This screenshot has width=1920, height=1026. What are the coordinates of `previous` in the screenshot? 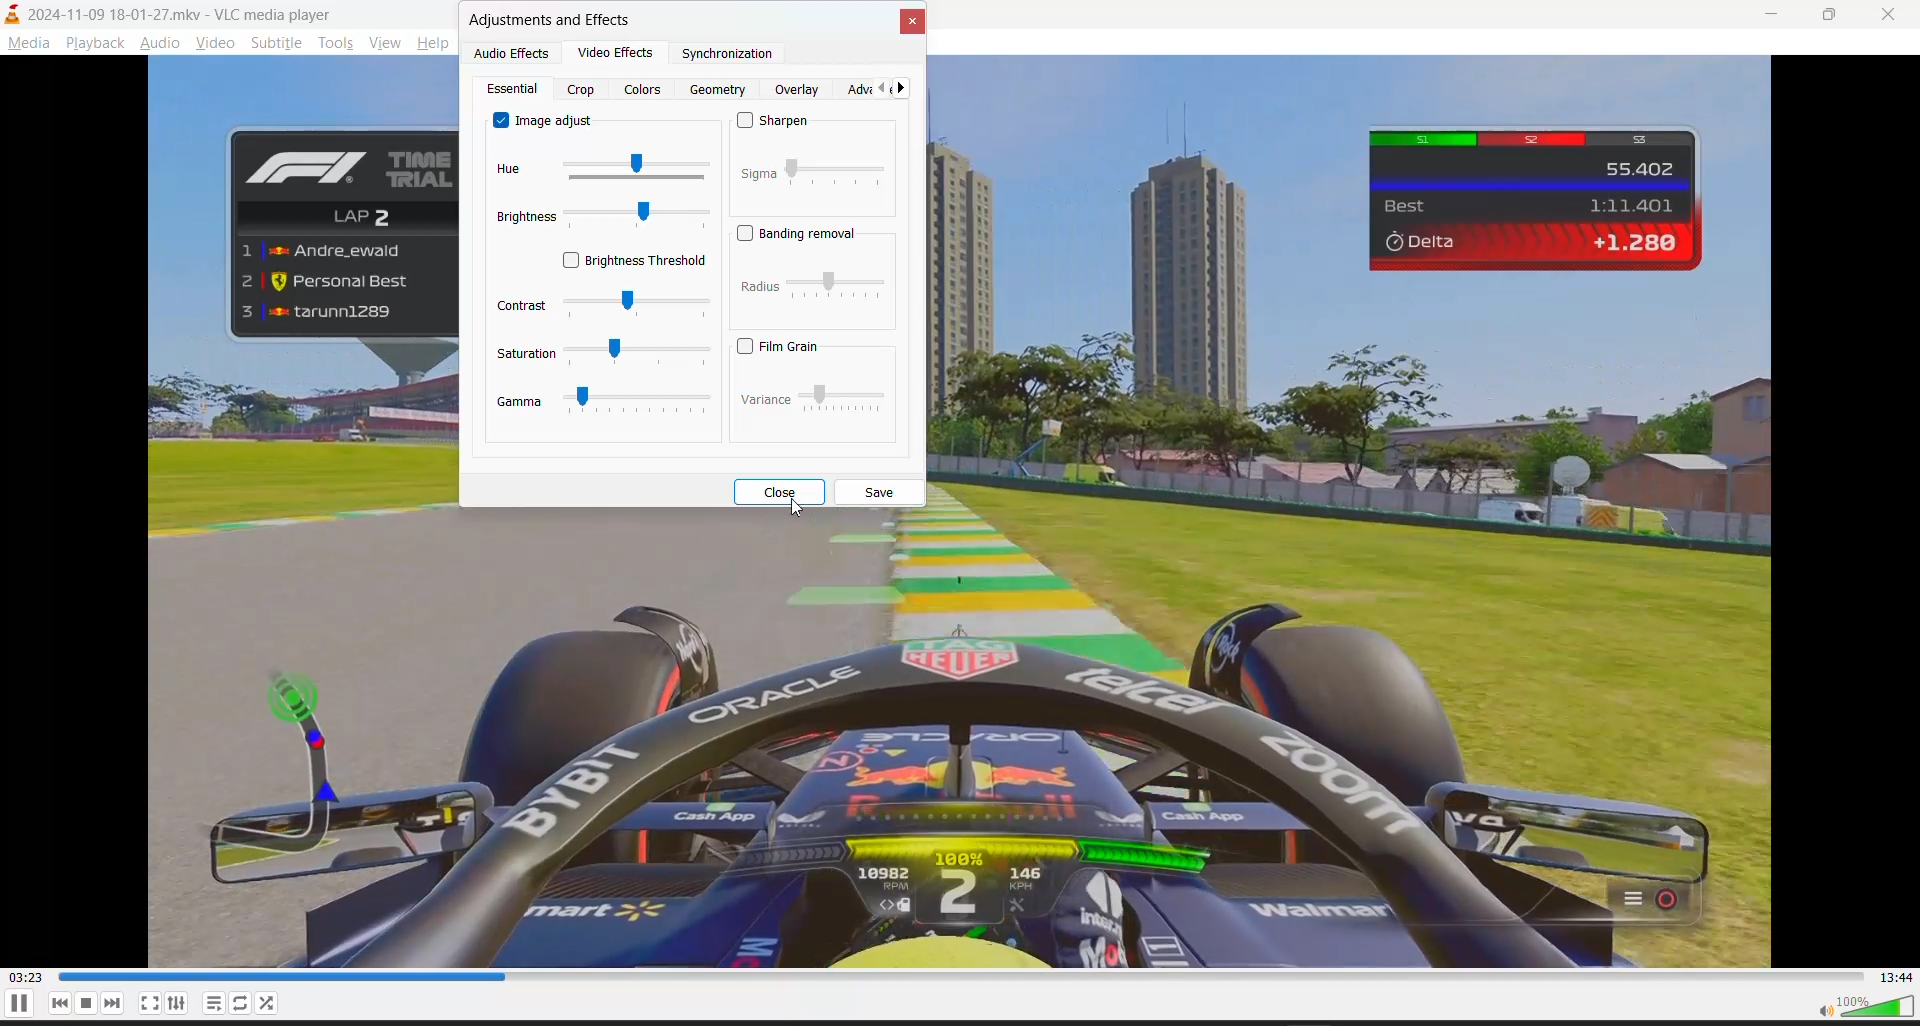 It's located at (876, 90).